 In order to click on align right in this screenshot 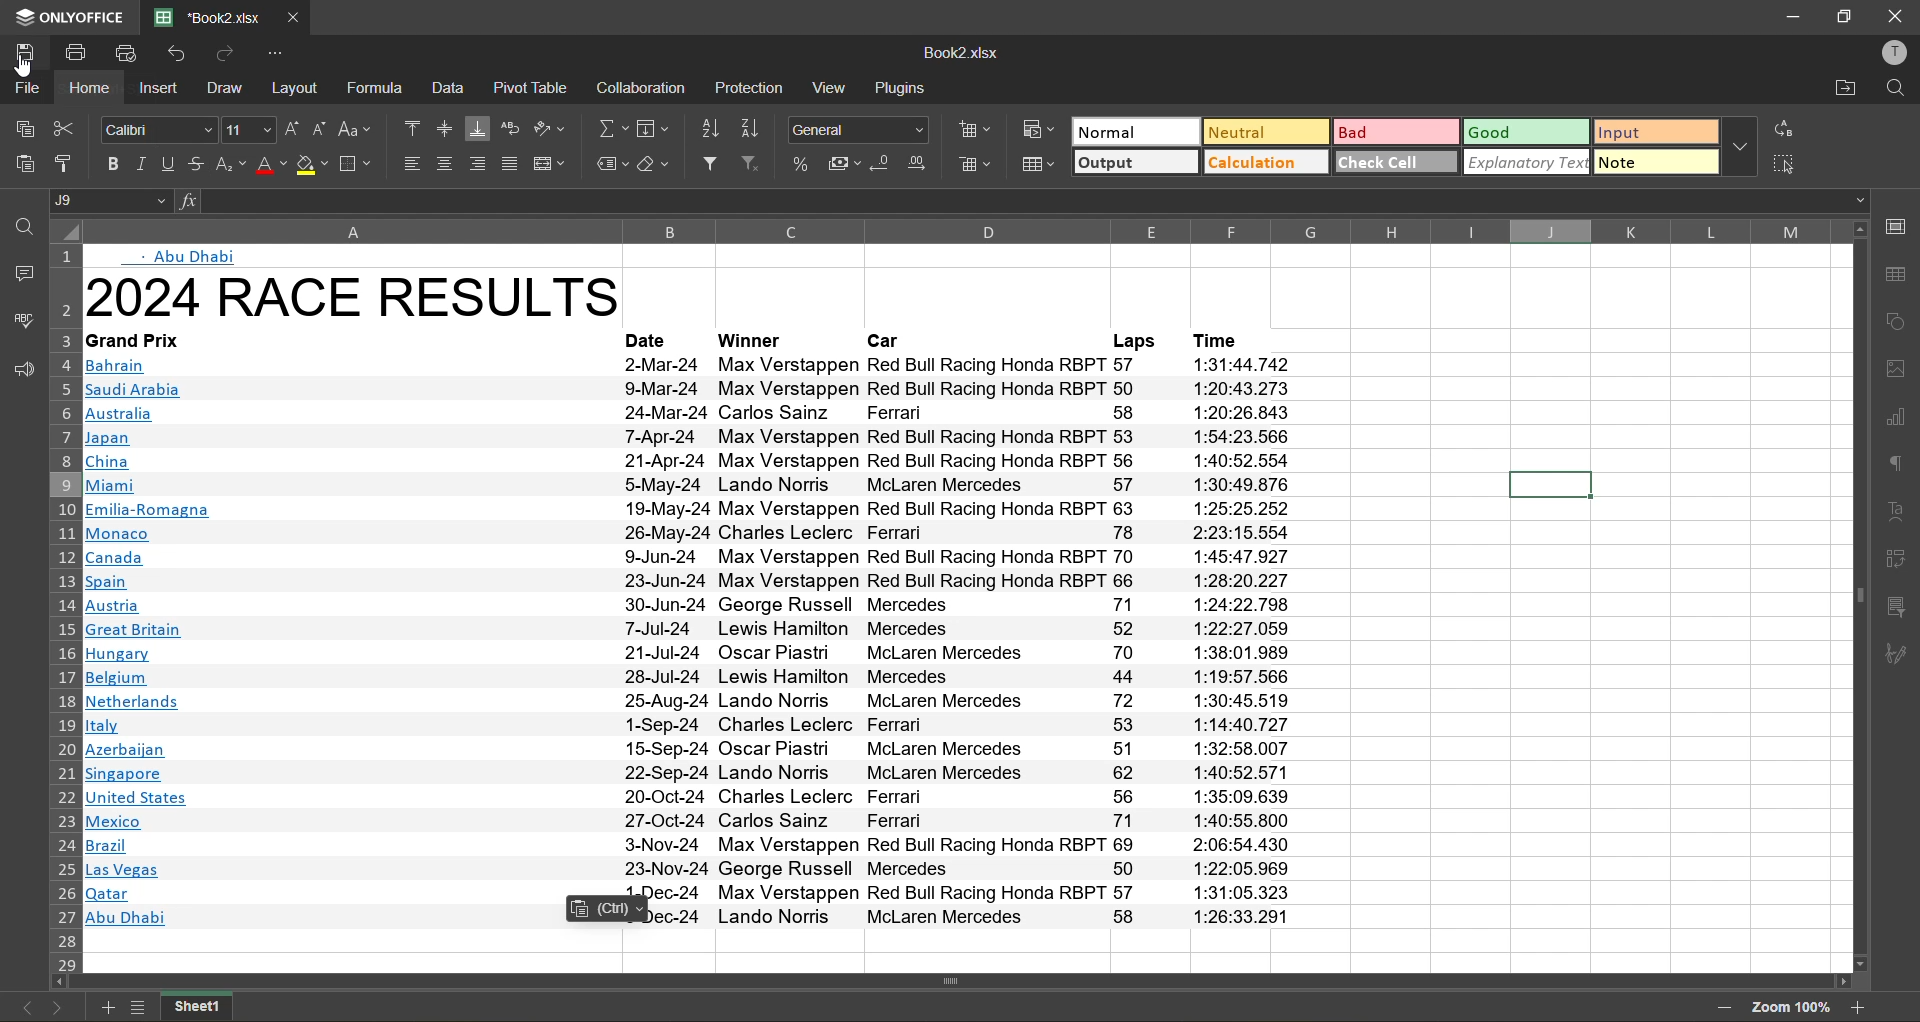, I will do `click(479, 165)`.